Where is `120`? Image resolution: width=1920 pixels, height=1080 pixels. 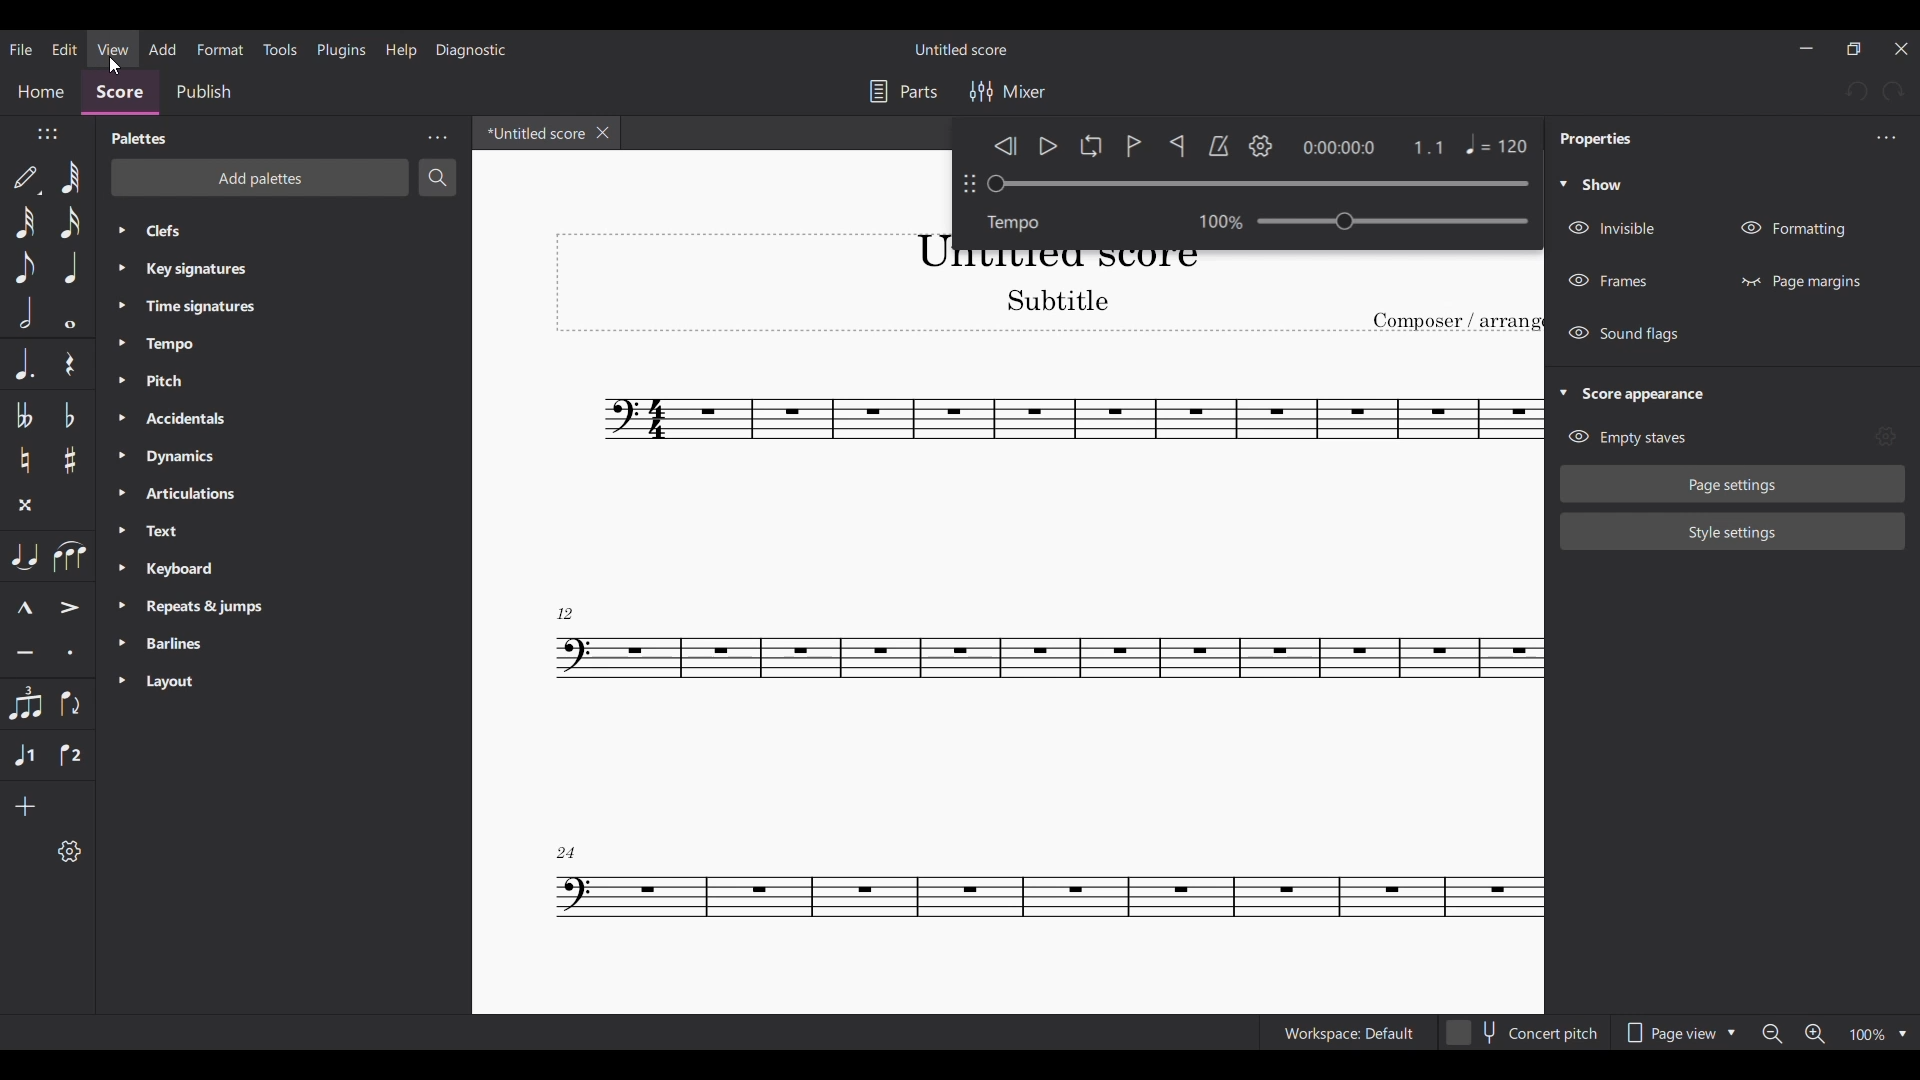 120 is located at coordinates (1474, 149).